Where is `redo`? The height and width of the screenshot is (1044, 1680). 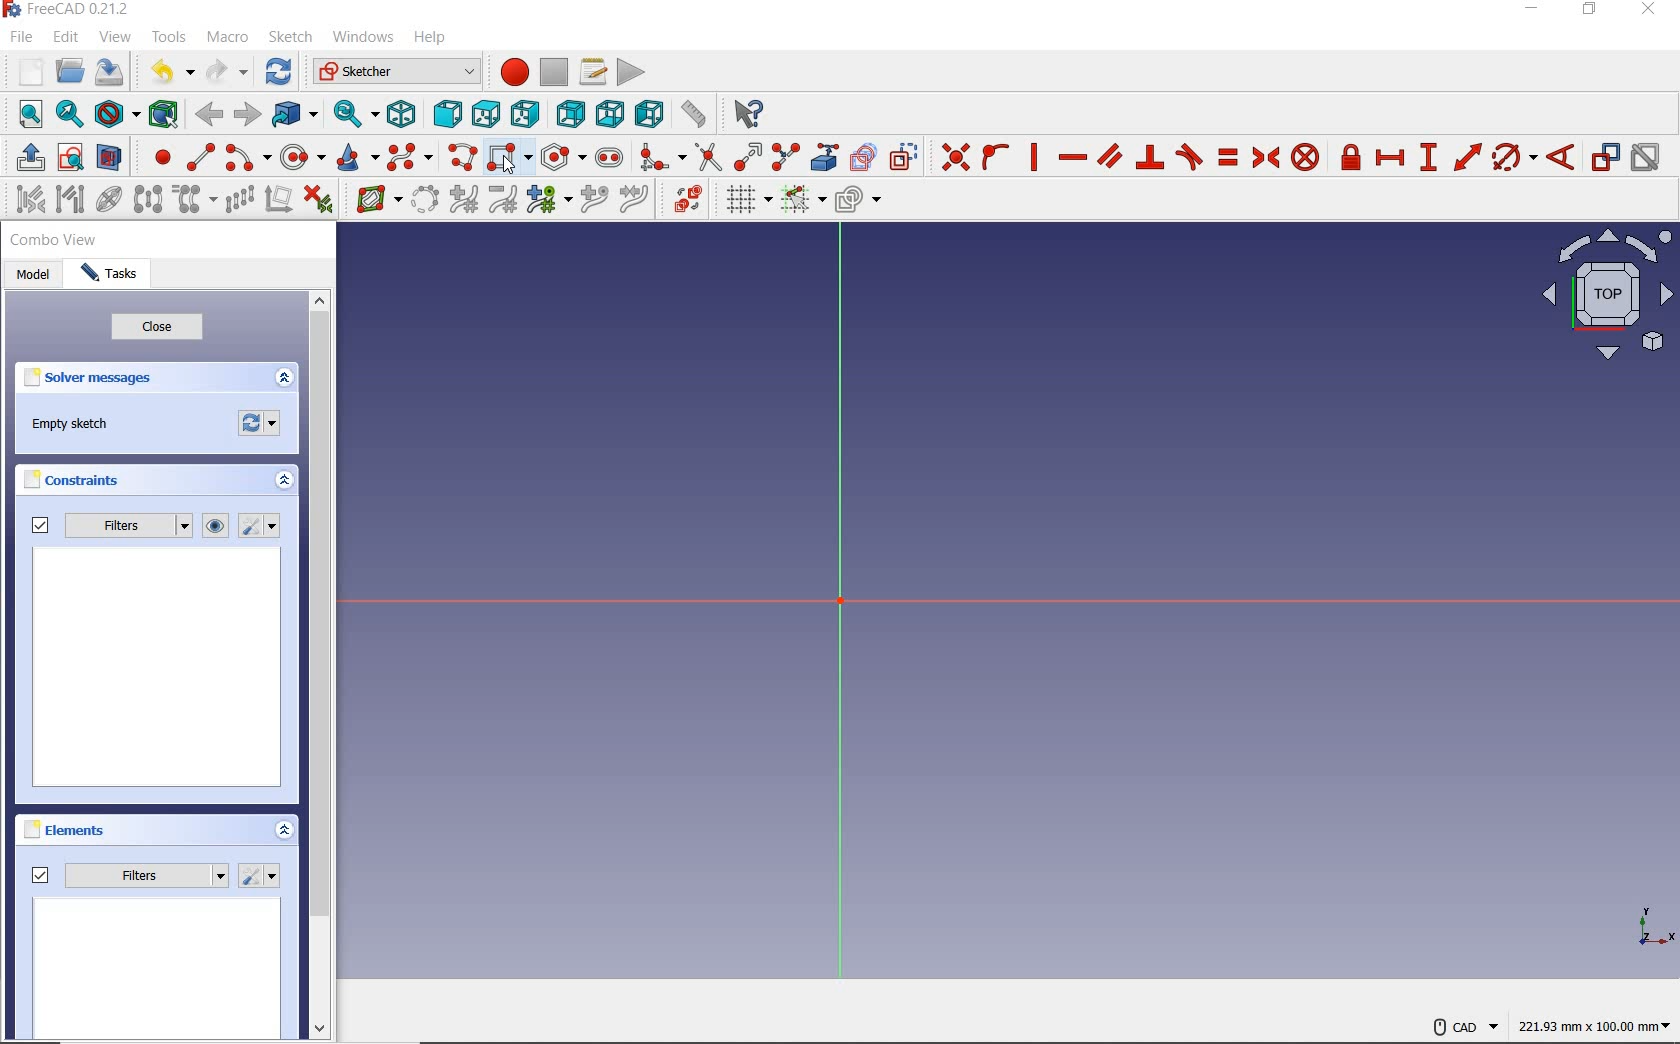 redo is located at coordinates (227, 72).